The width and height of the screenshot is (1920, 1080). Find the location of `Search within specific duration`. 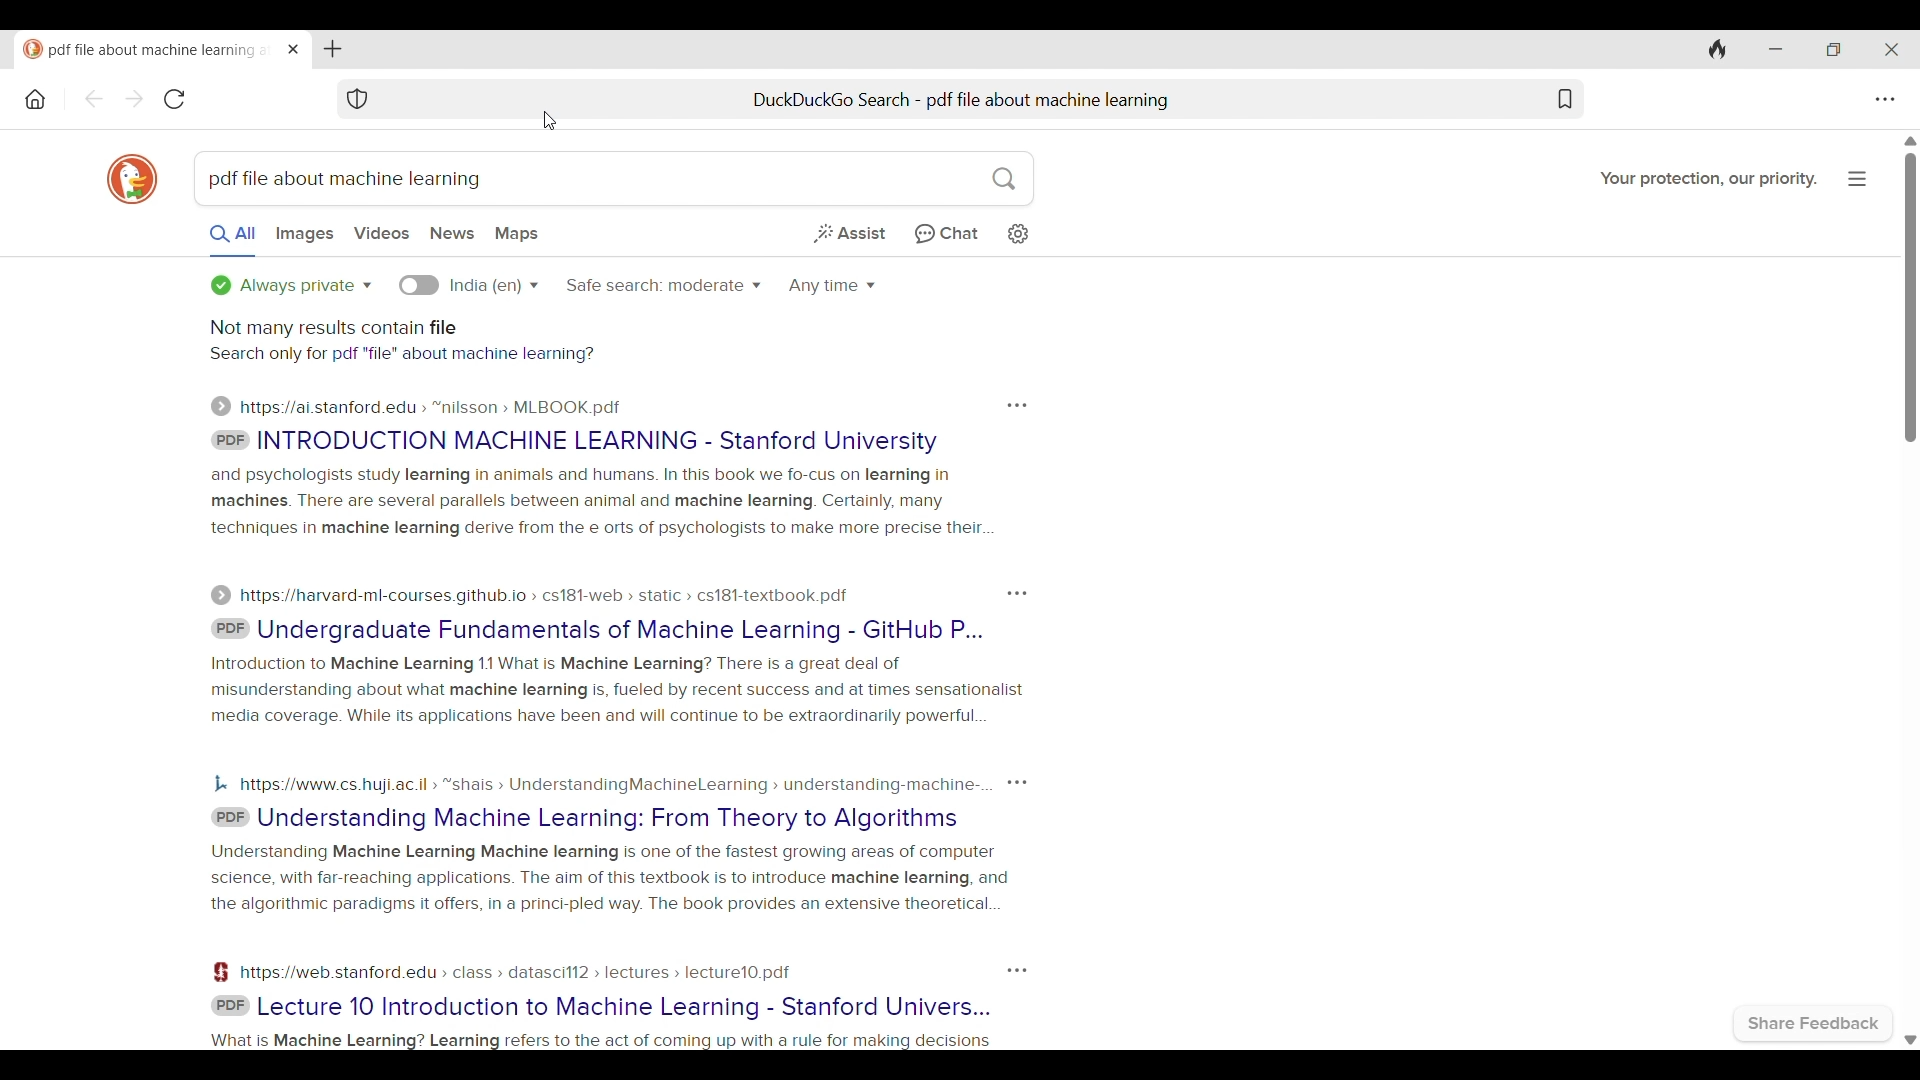

Search within specific duration is located at coordinates (832, 287).